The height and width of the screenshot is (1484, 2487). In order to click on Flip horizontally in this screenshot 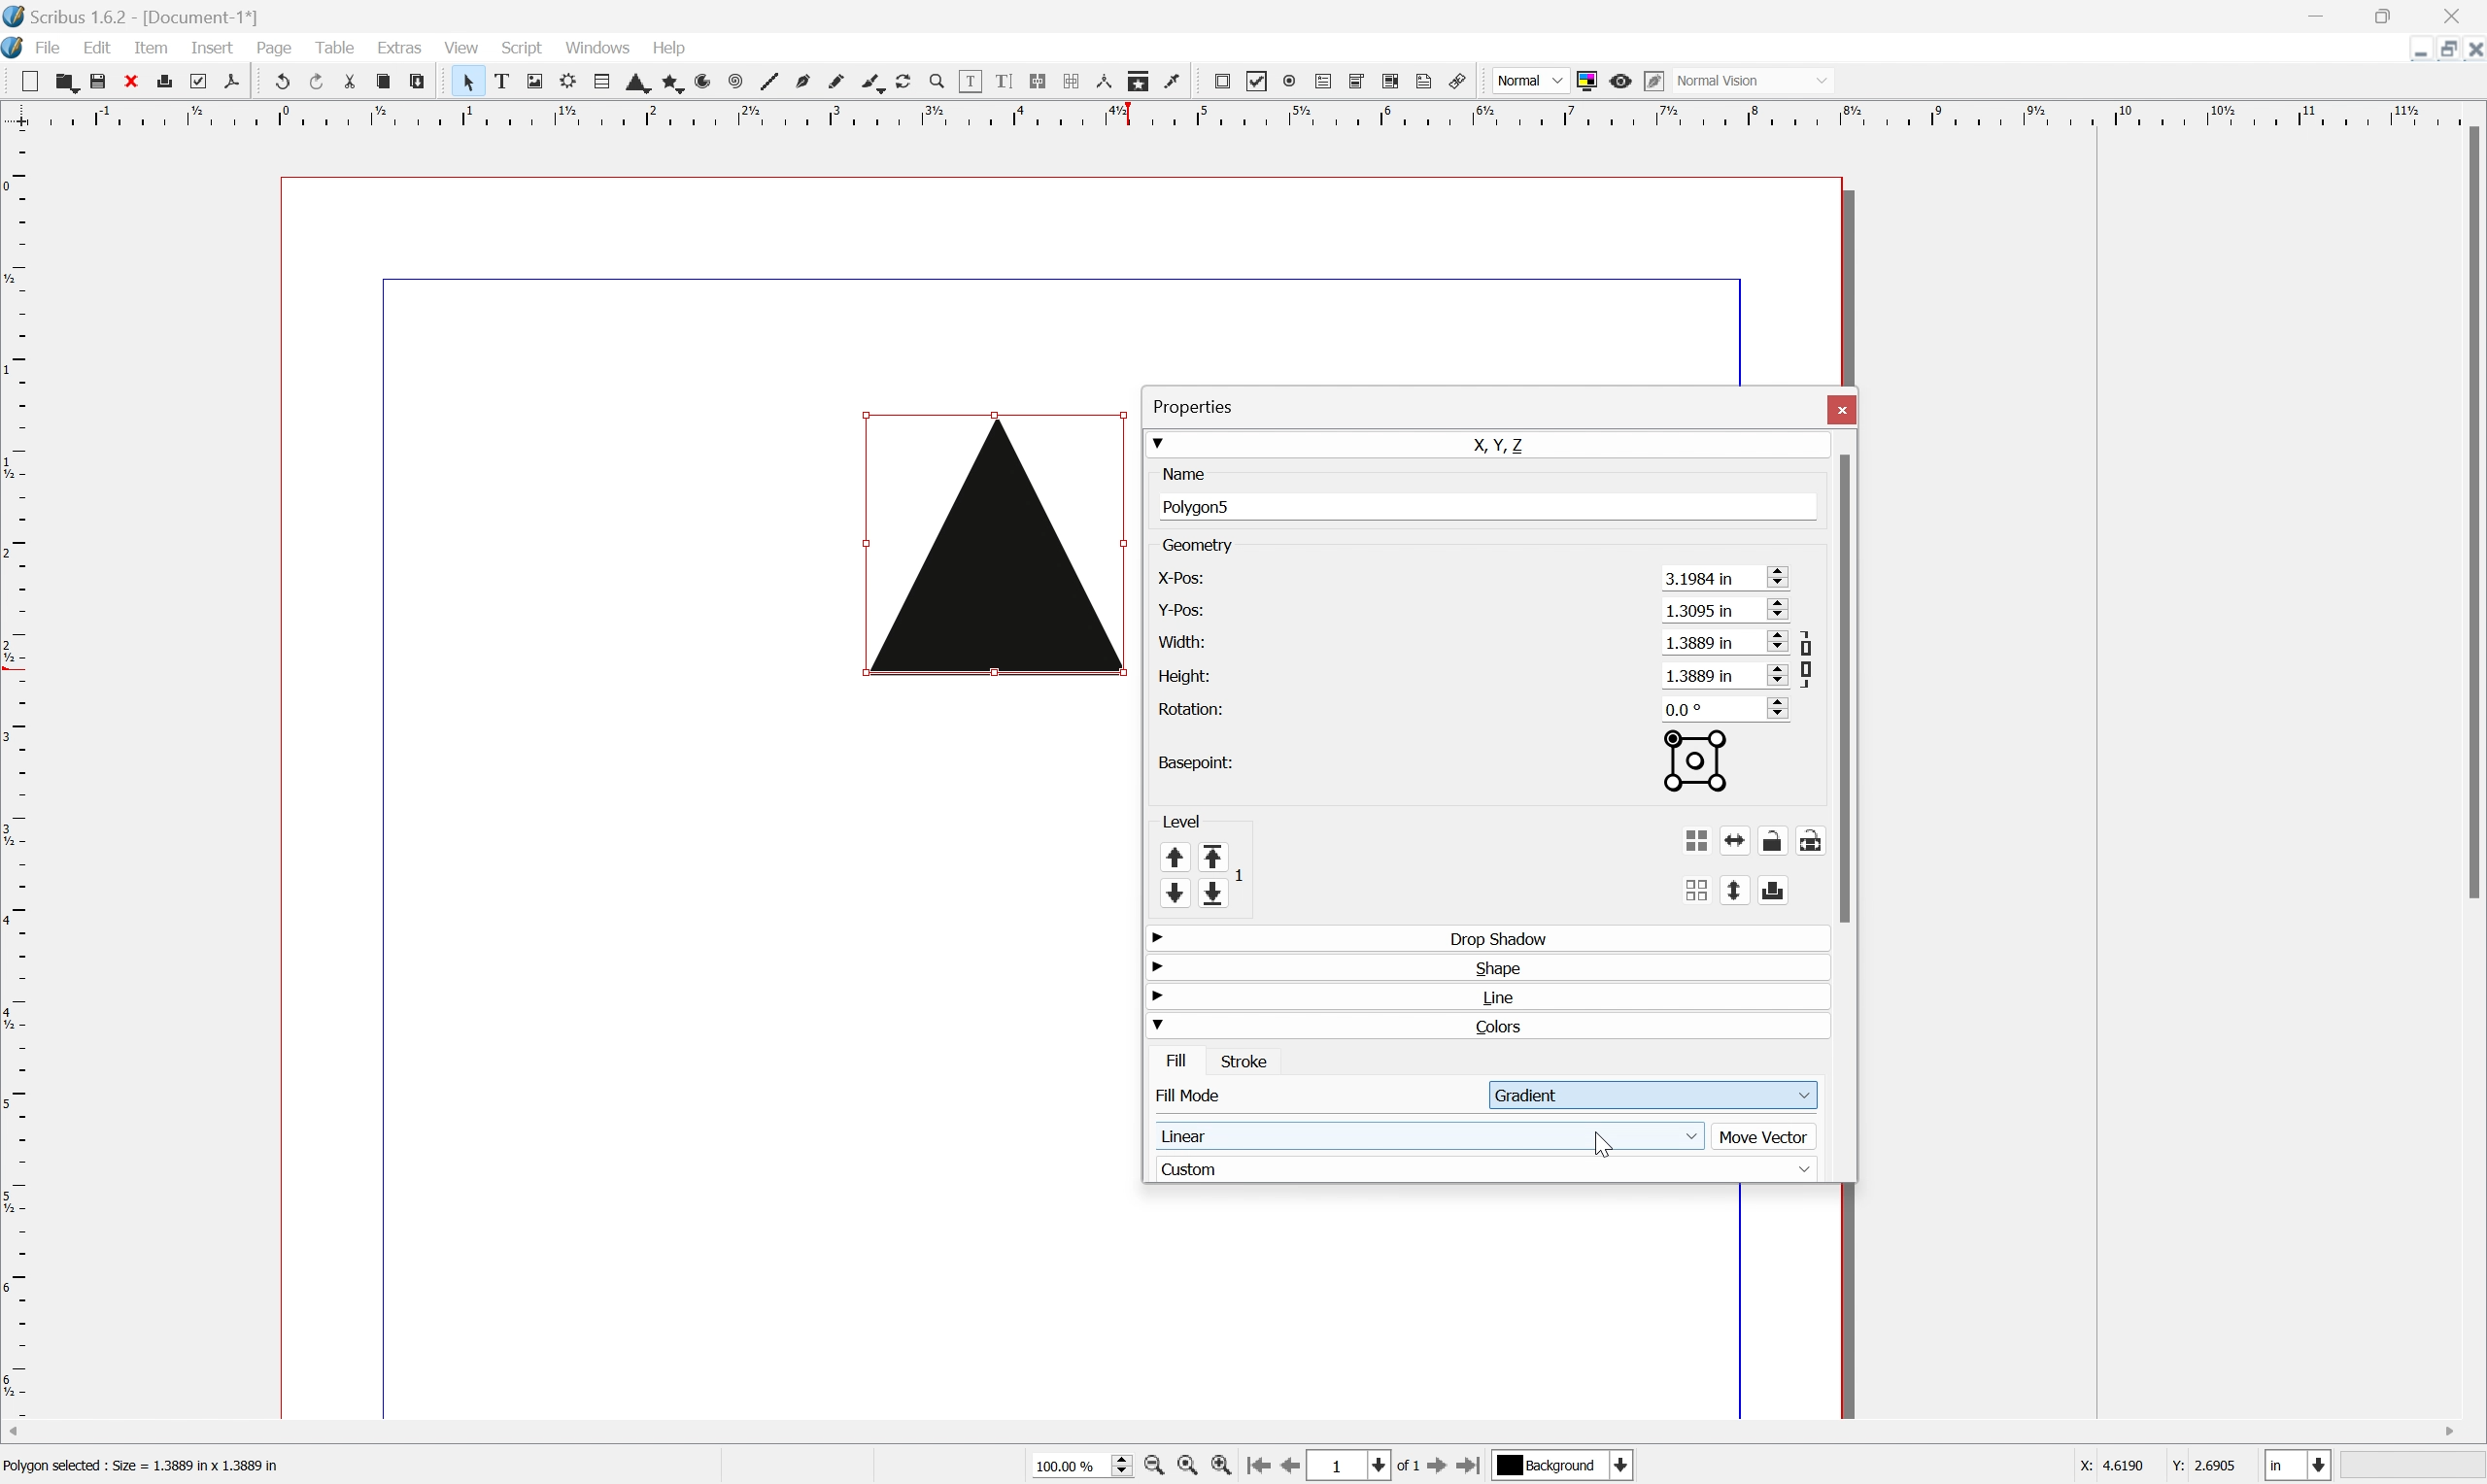, I will do `click(1761, 838)`.